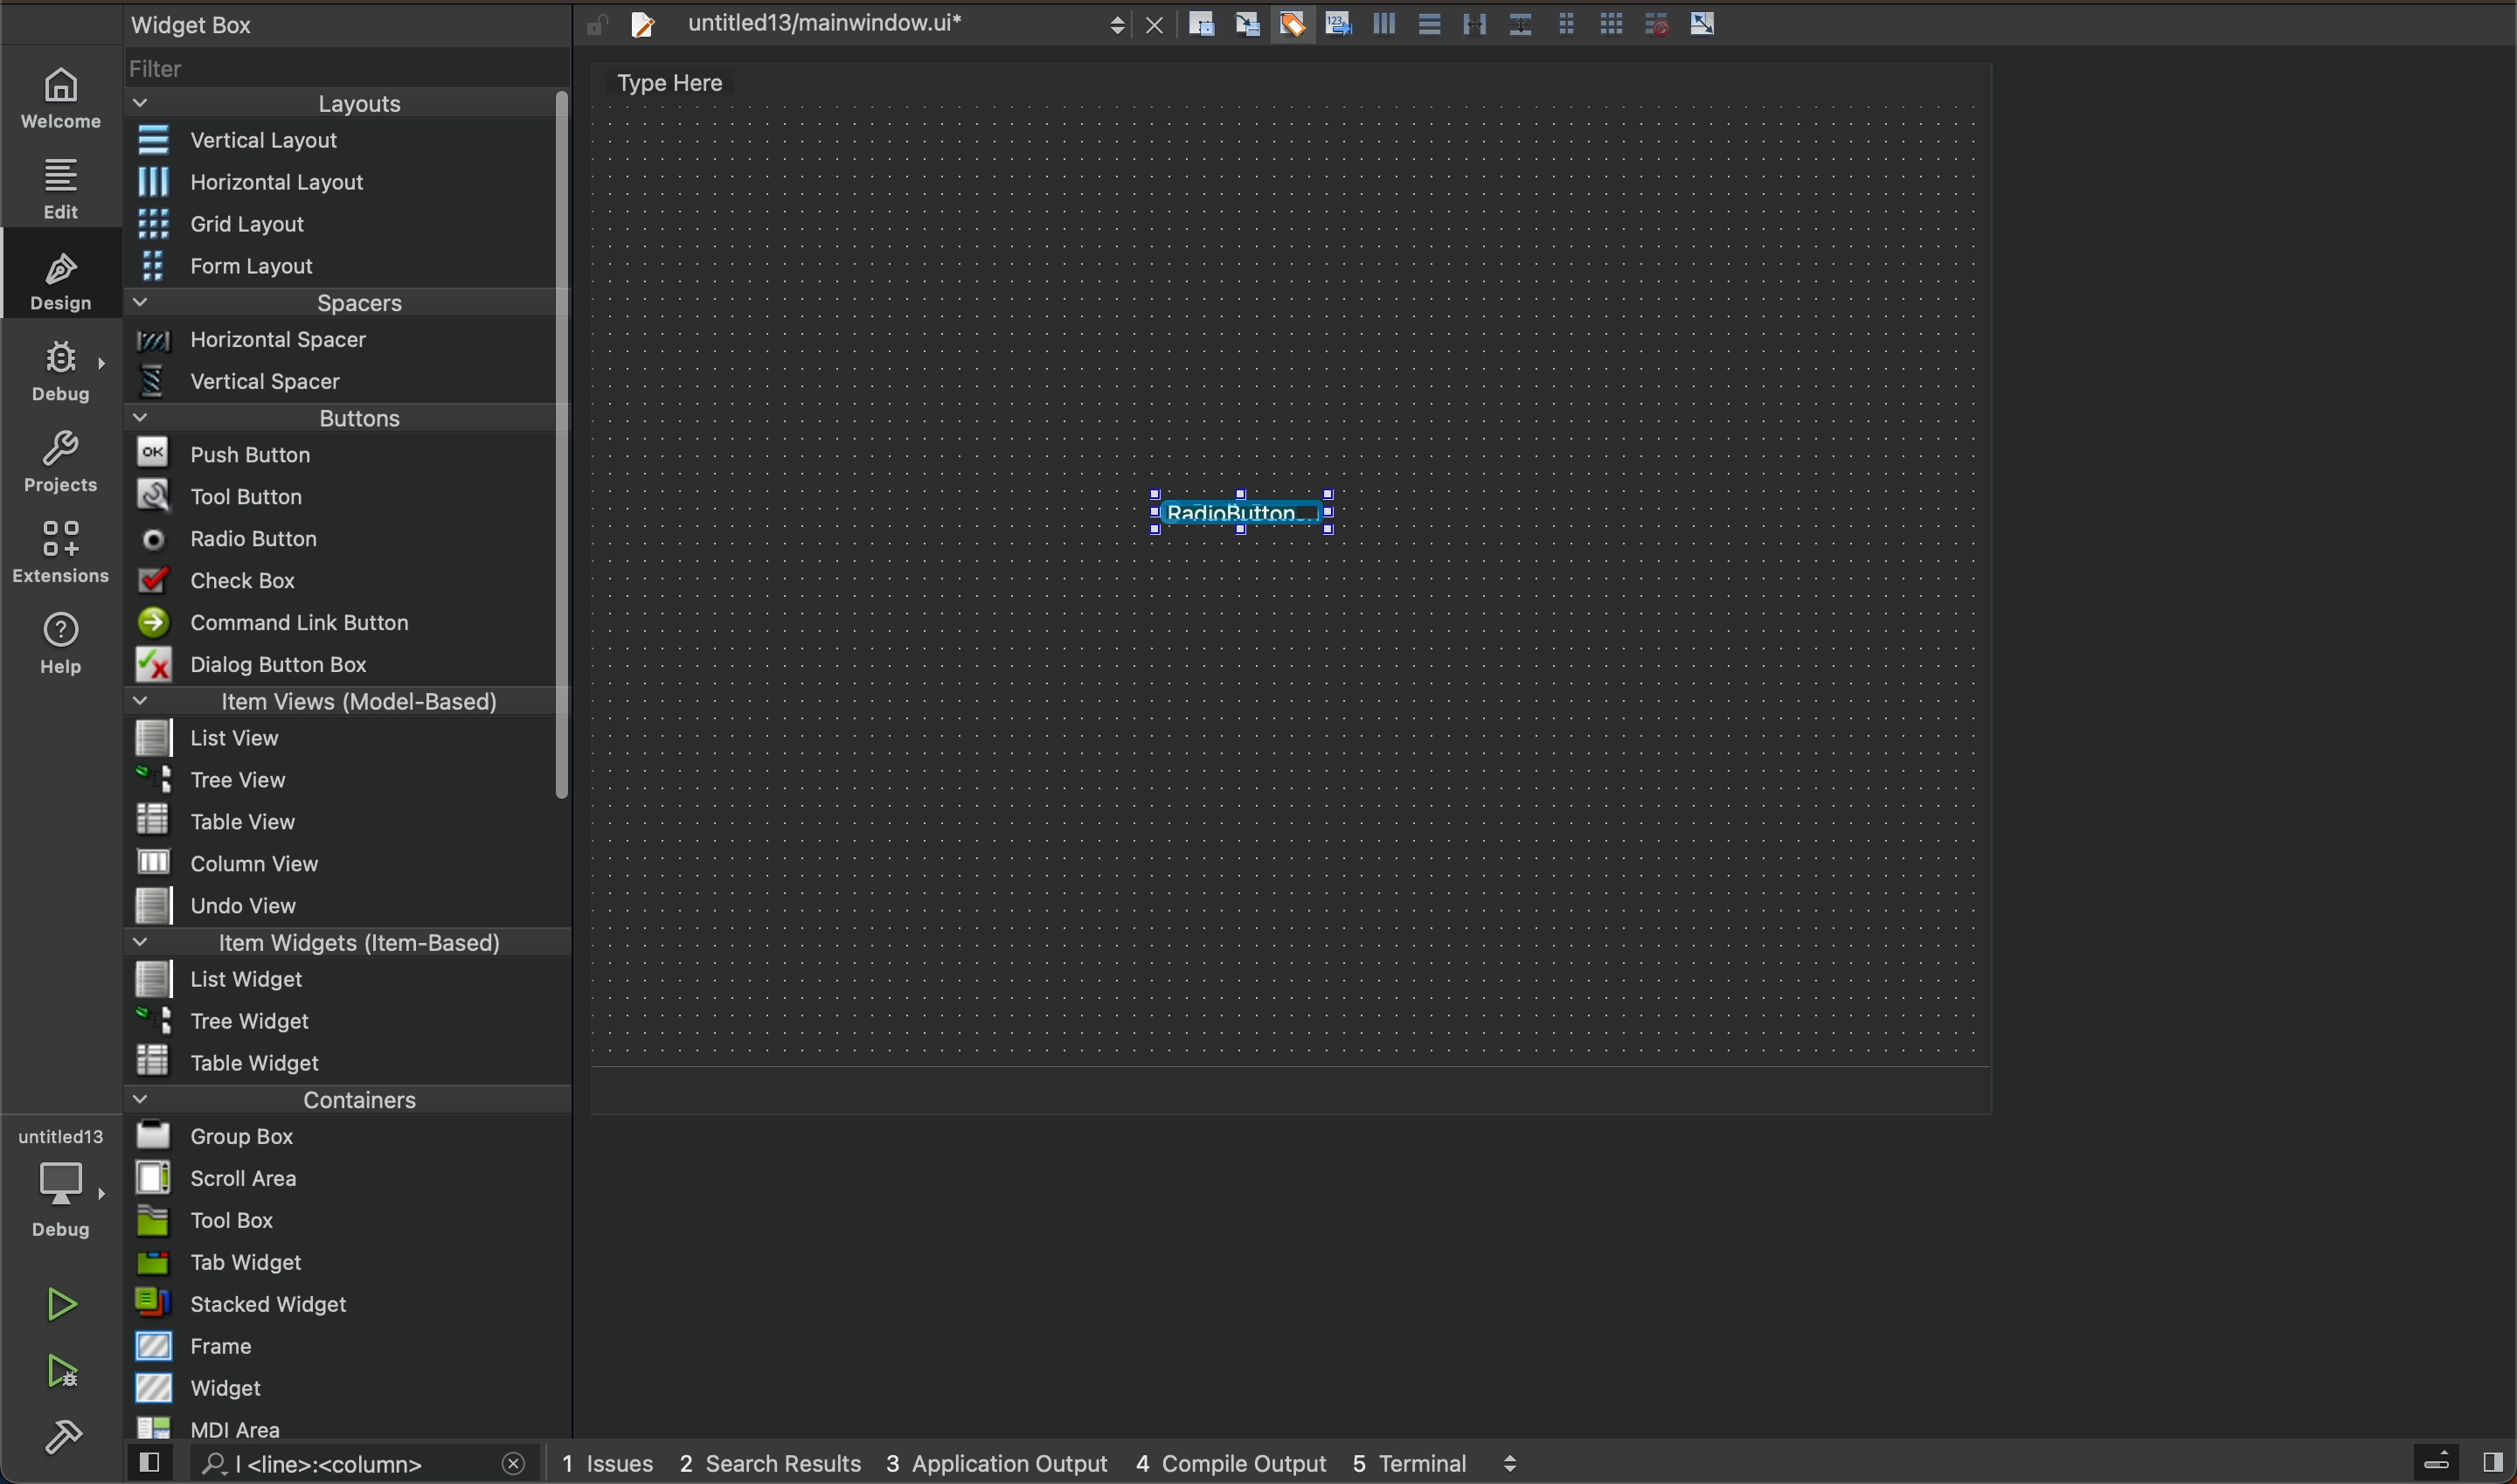 This screenshot has width=2517, height=1484. Describe the element at coordinates (693, 86) in the screenshot. I see `type here` at that location.